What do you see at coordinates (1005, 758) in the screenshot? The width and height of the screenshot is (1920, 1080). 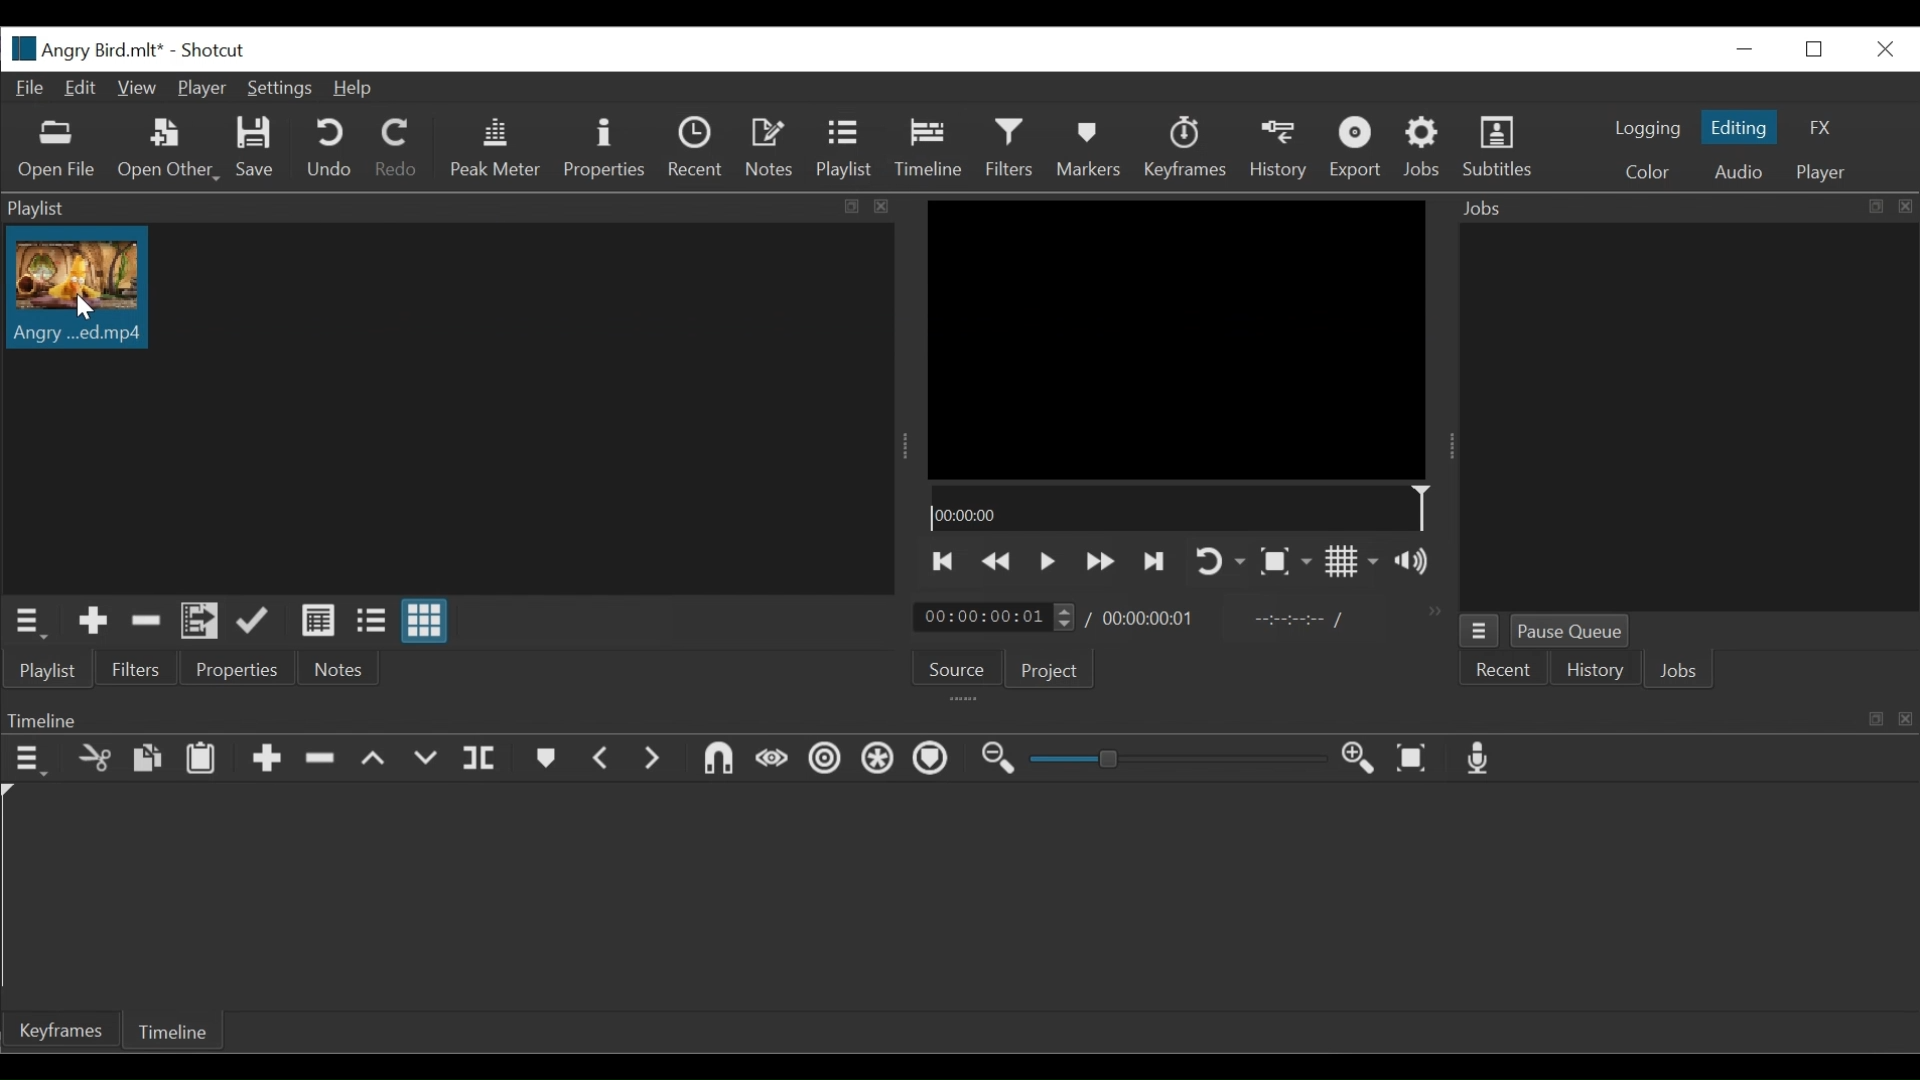 I see `Zoom timeline out ` at bounding box center [1005, 758].